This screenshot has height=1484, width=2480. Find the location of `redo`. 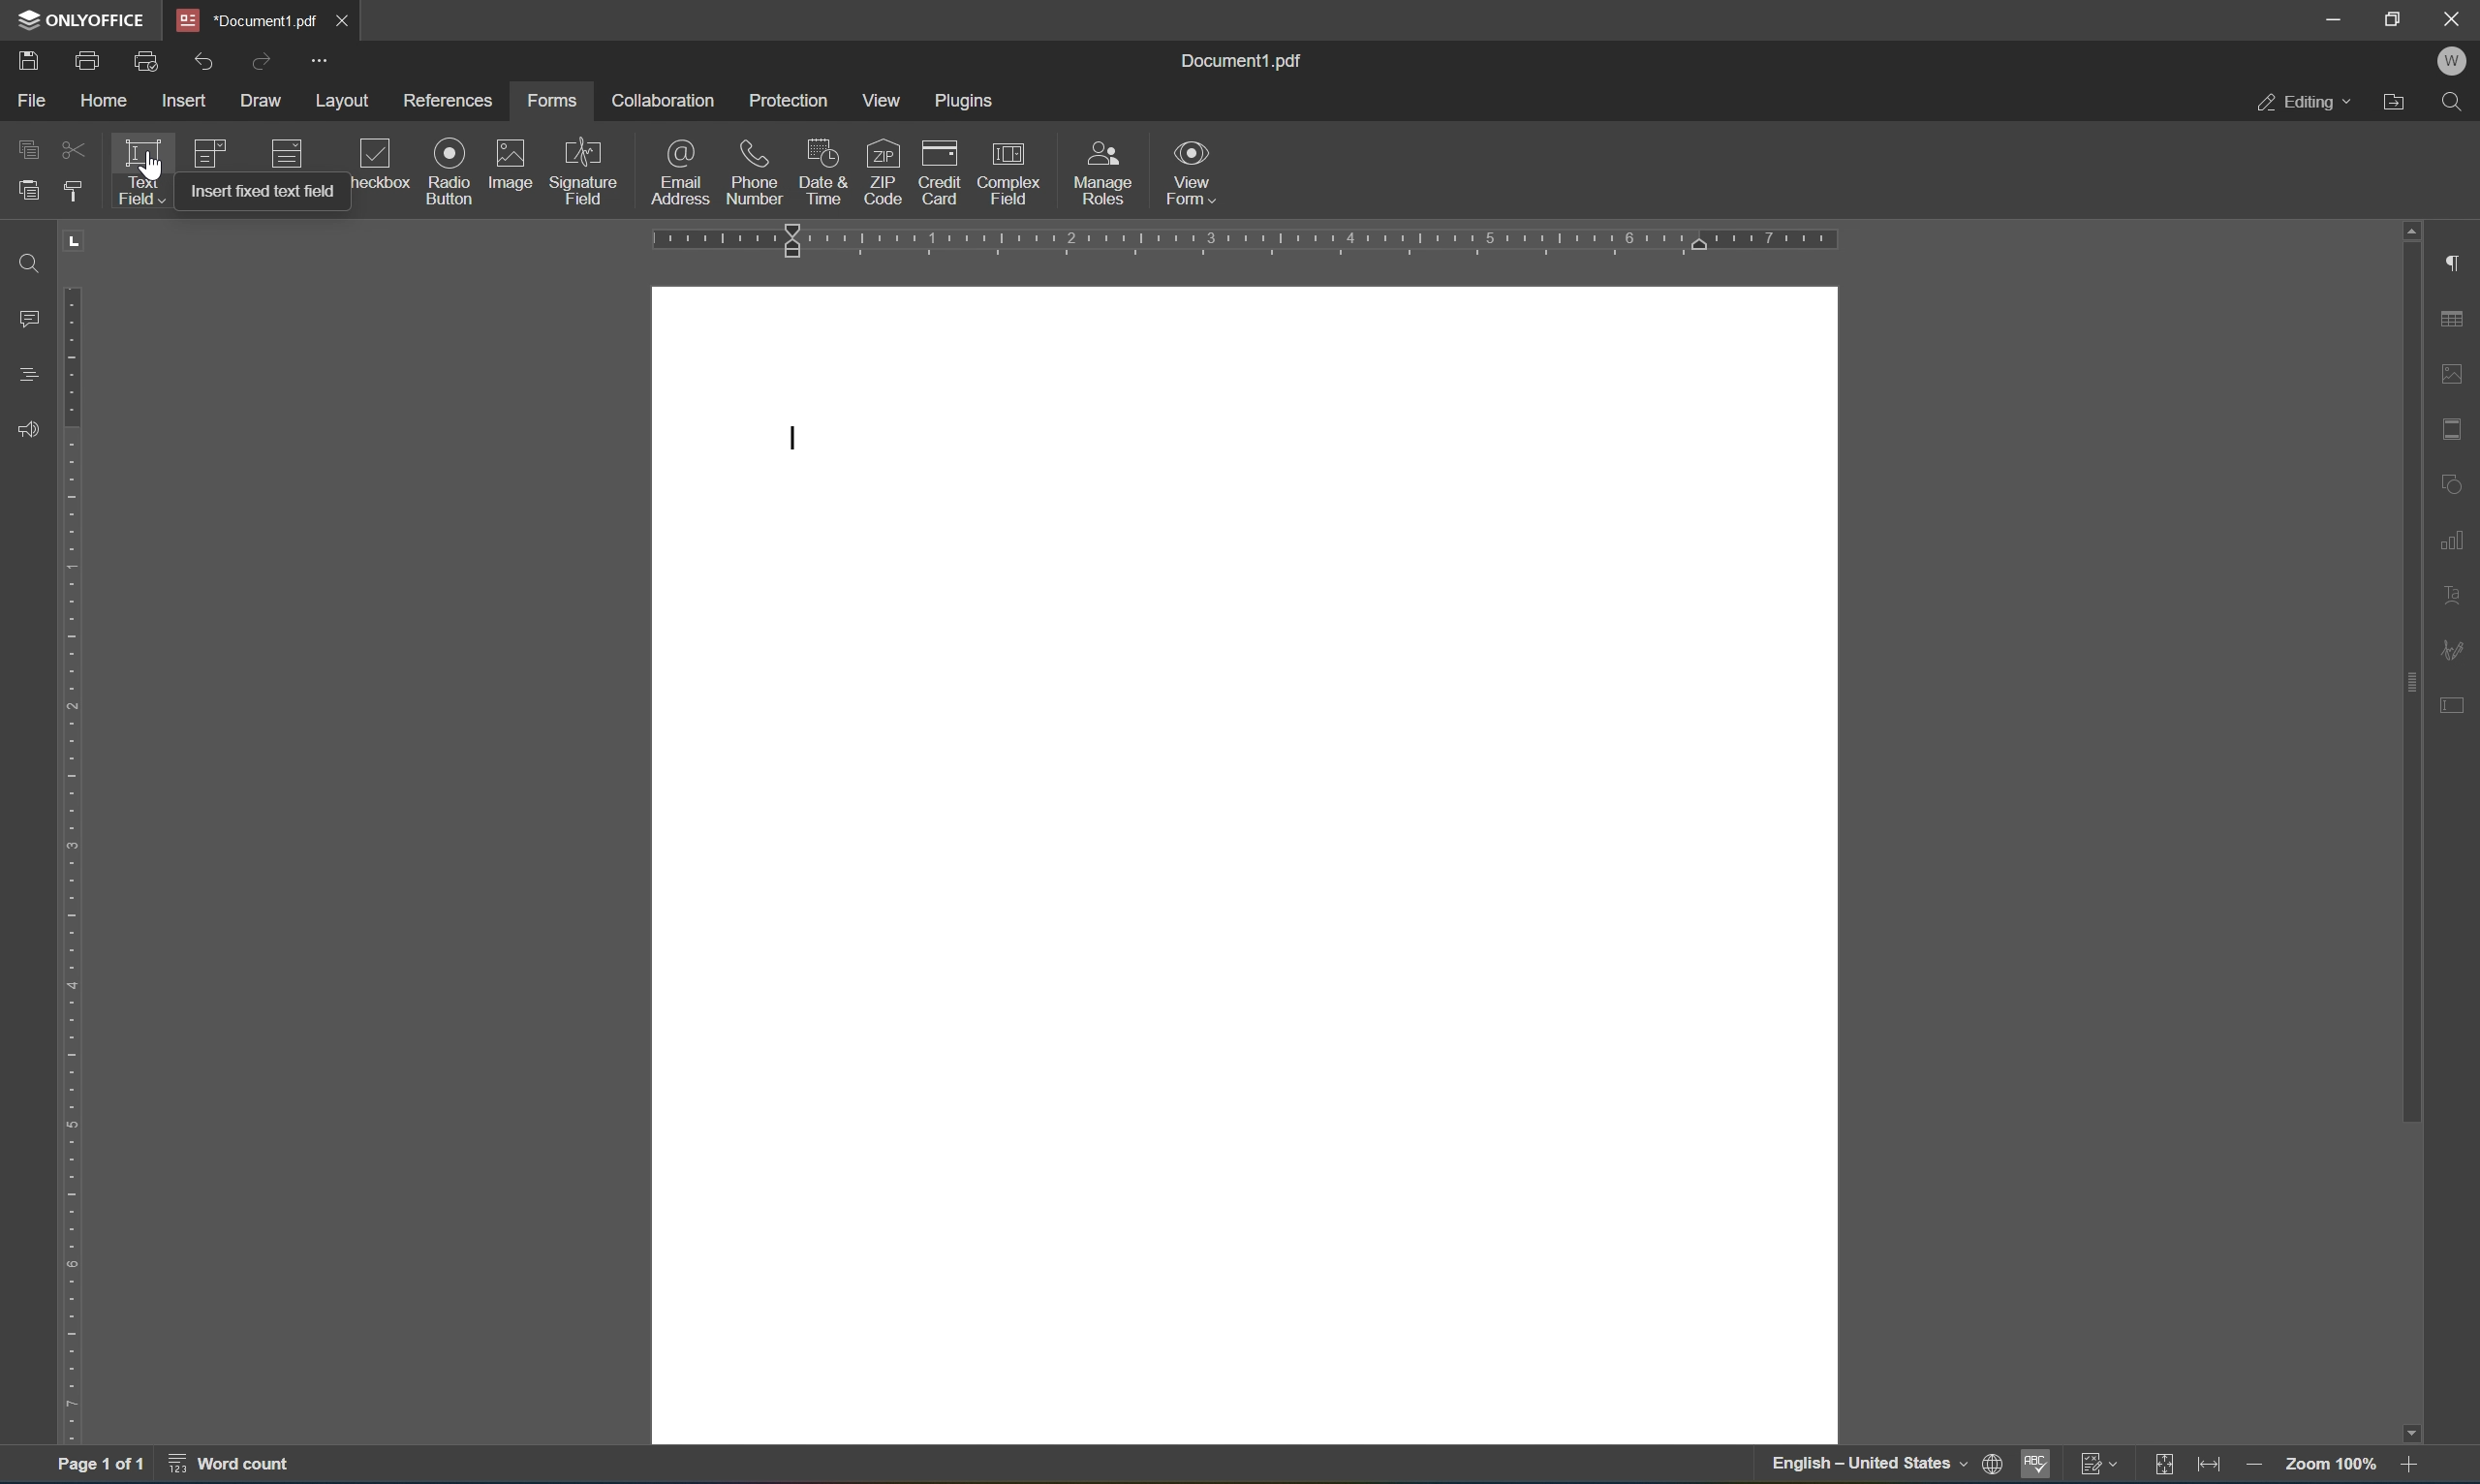

redo is located at coordinates (265, 61).